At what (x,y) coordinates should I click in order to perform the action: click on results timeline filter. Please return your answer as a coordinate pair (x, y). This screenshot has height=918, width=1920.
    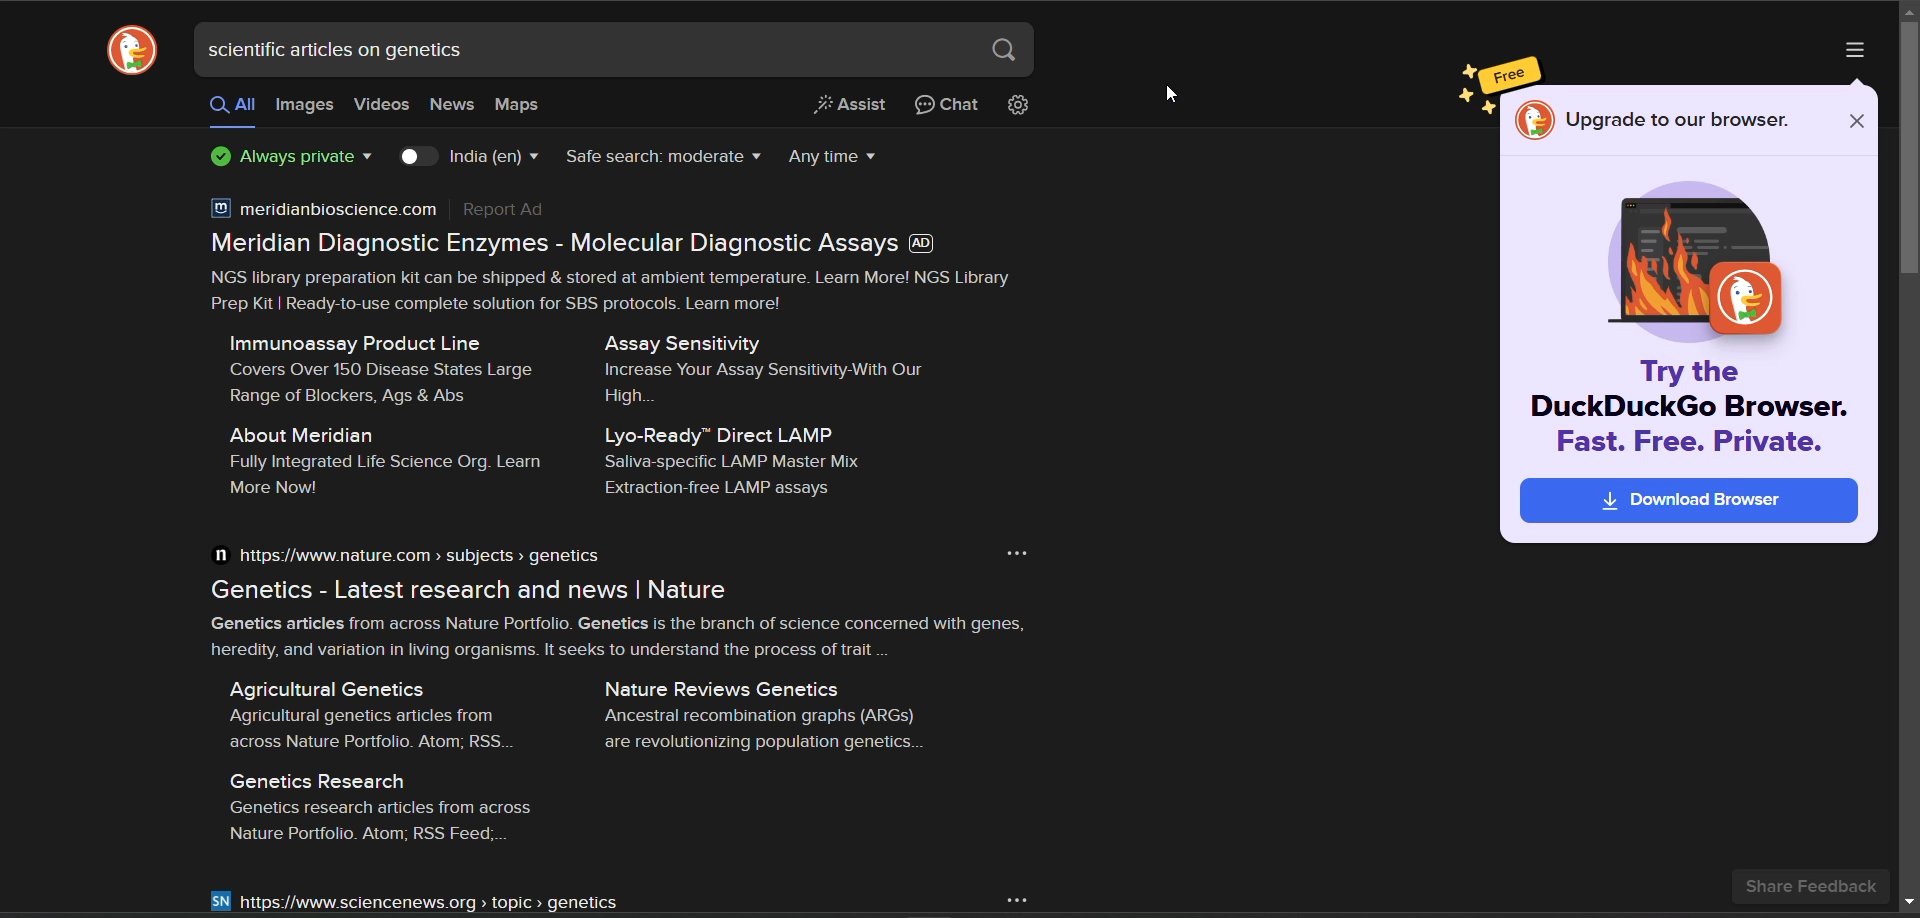
    Looking at the image, I should click on (831, 156).